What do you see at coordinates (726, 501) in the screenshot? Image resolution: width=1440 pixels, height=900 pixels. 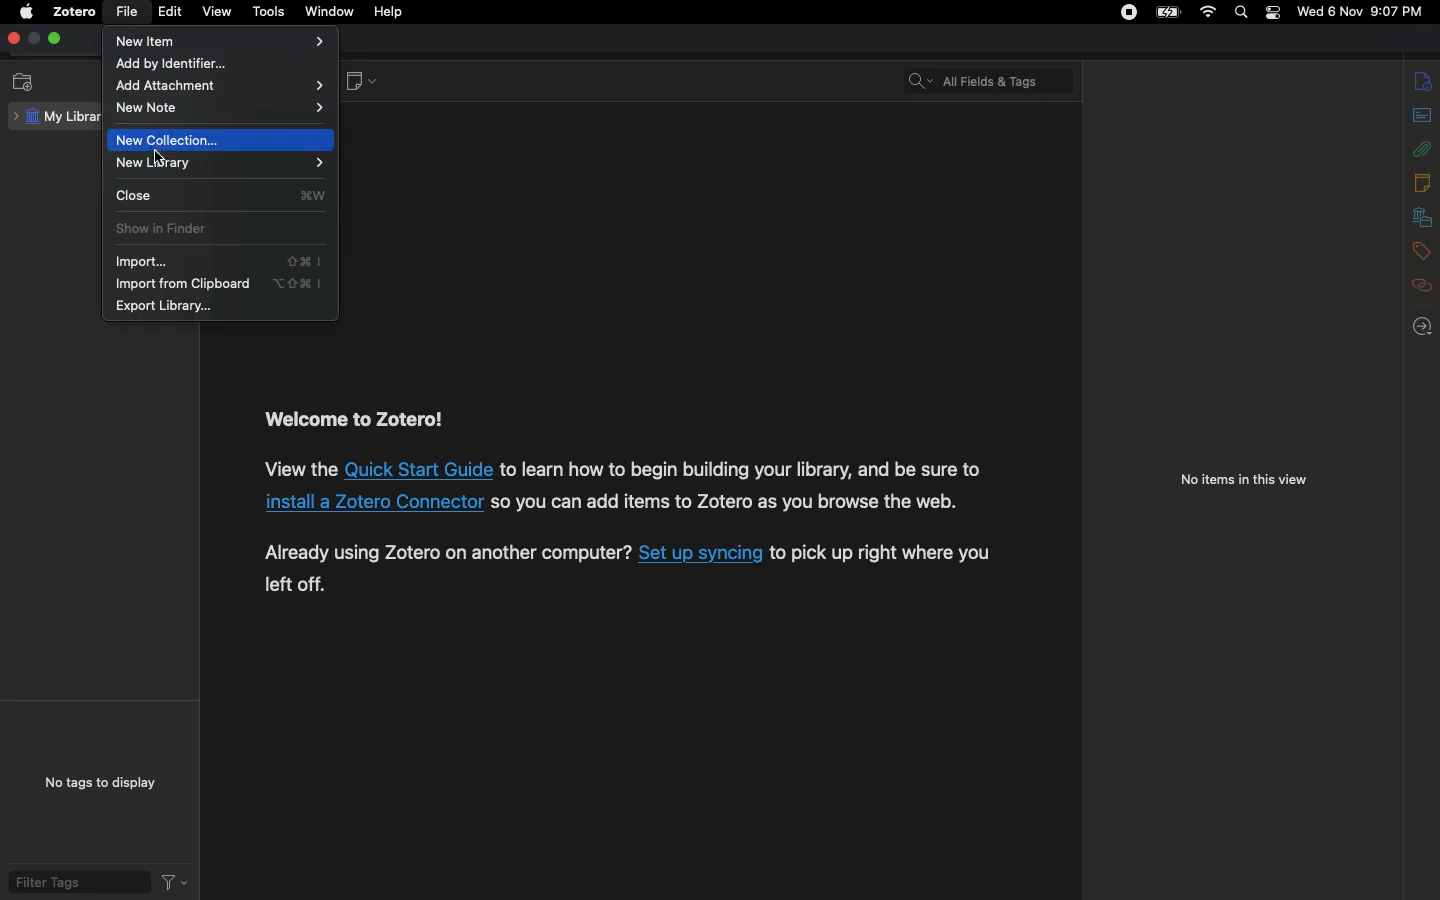 I see `SO you can add items to Zotero as you browse the web.` at bounding box center [726, 501].